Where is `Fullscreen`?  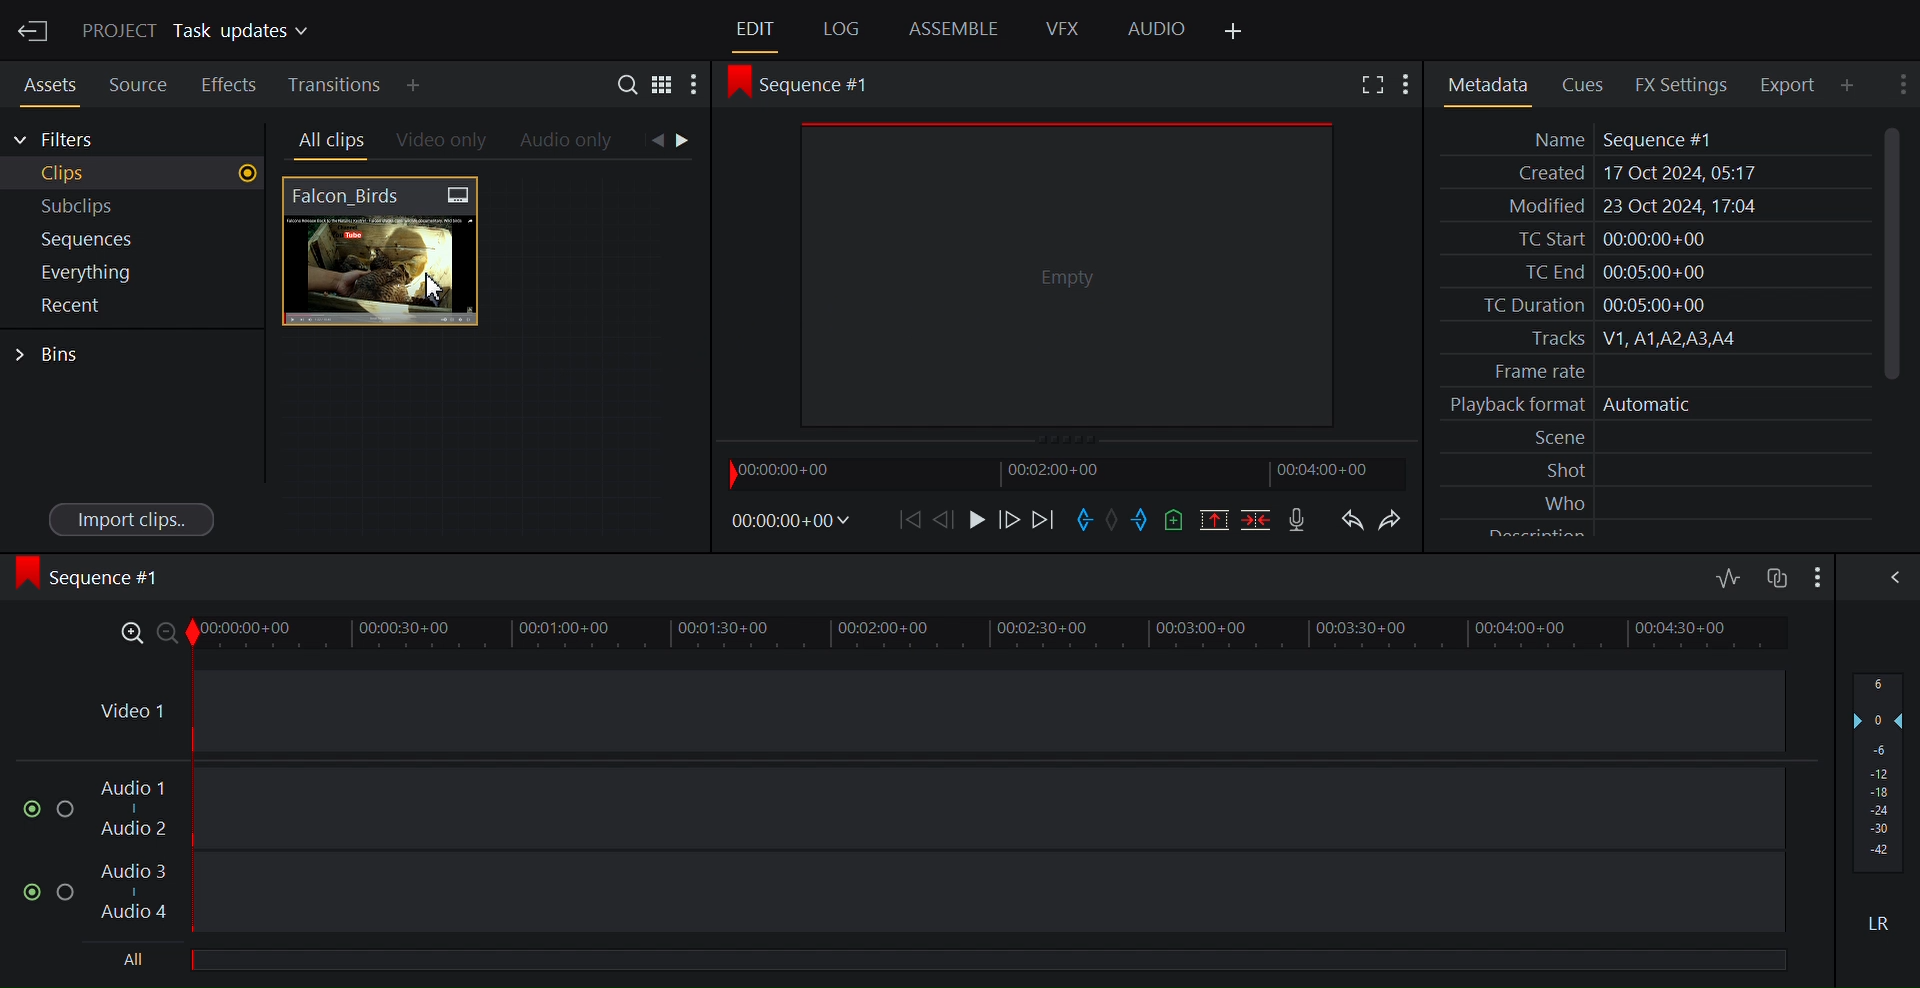 Fullscreen is located at coordinates (1372, 85).